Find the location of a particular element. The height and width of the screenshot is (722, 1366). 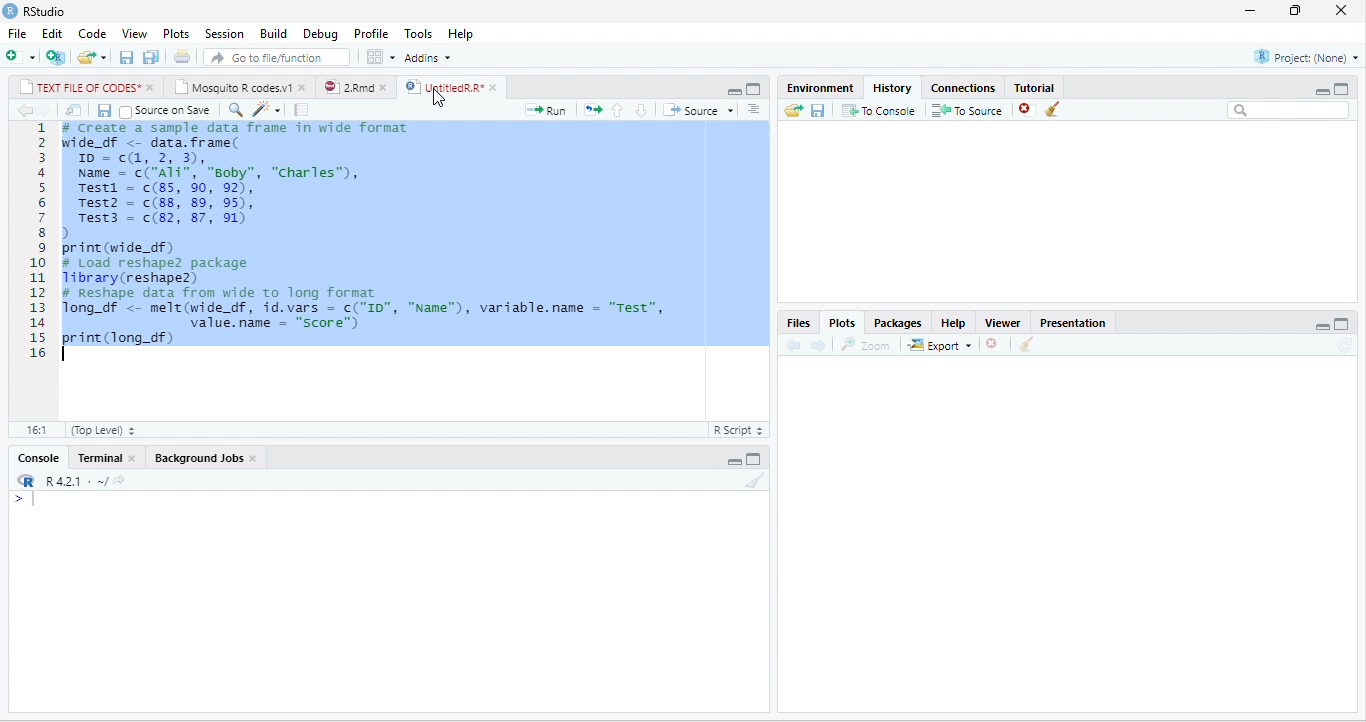

cursor is located at coordinates (438, 98).